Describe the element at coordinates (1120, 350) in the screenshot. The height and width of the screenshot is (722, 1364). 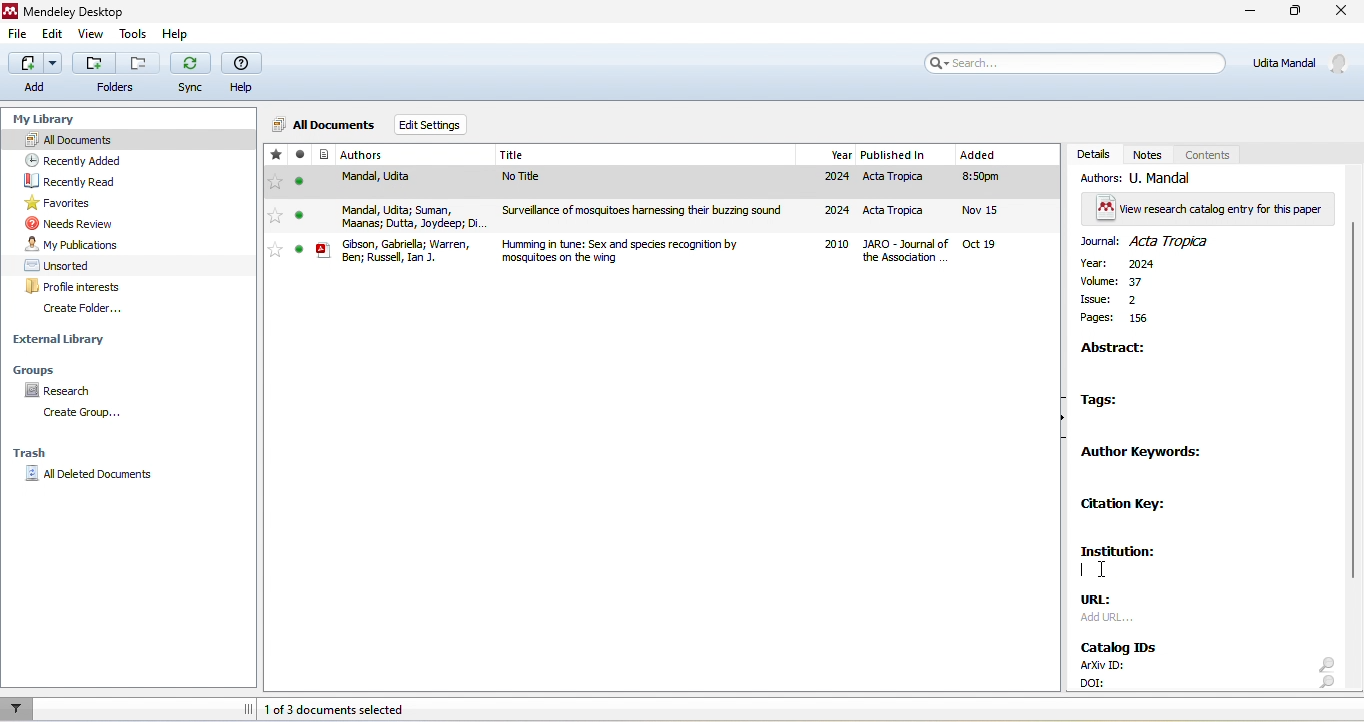
I see `abstract` at that location.